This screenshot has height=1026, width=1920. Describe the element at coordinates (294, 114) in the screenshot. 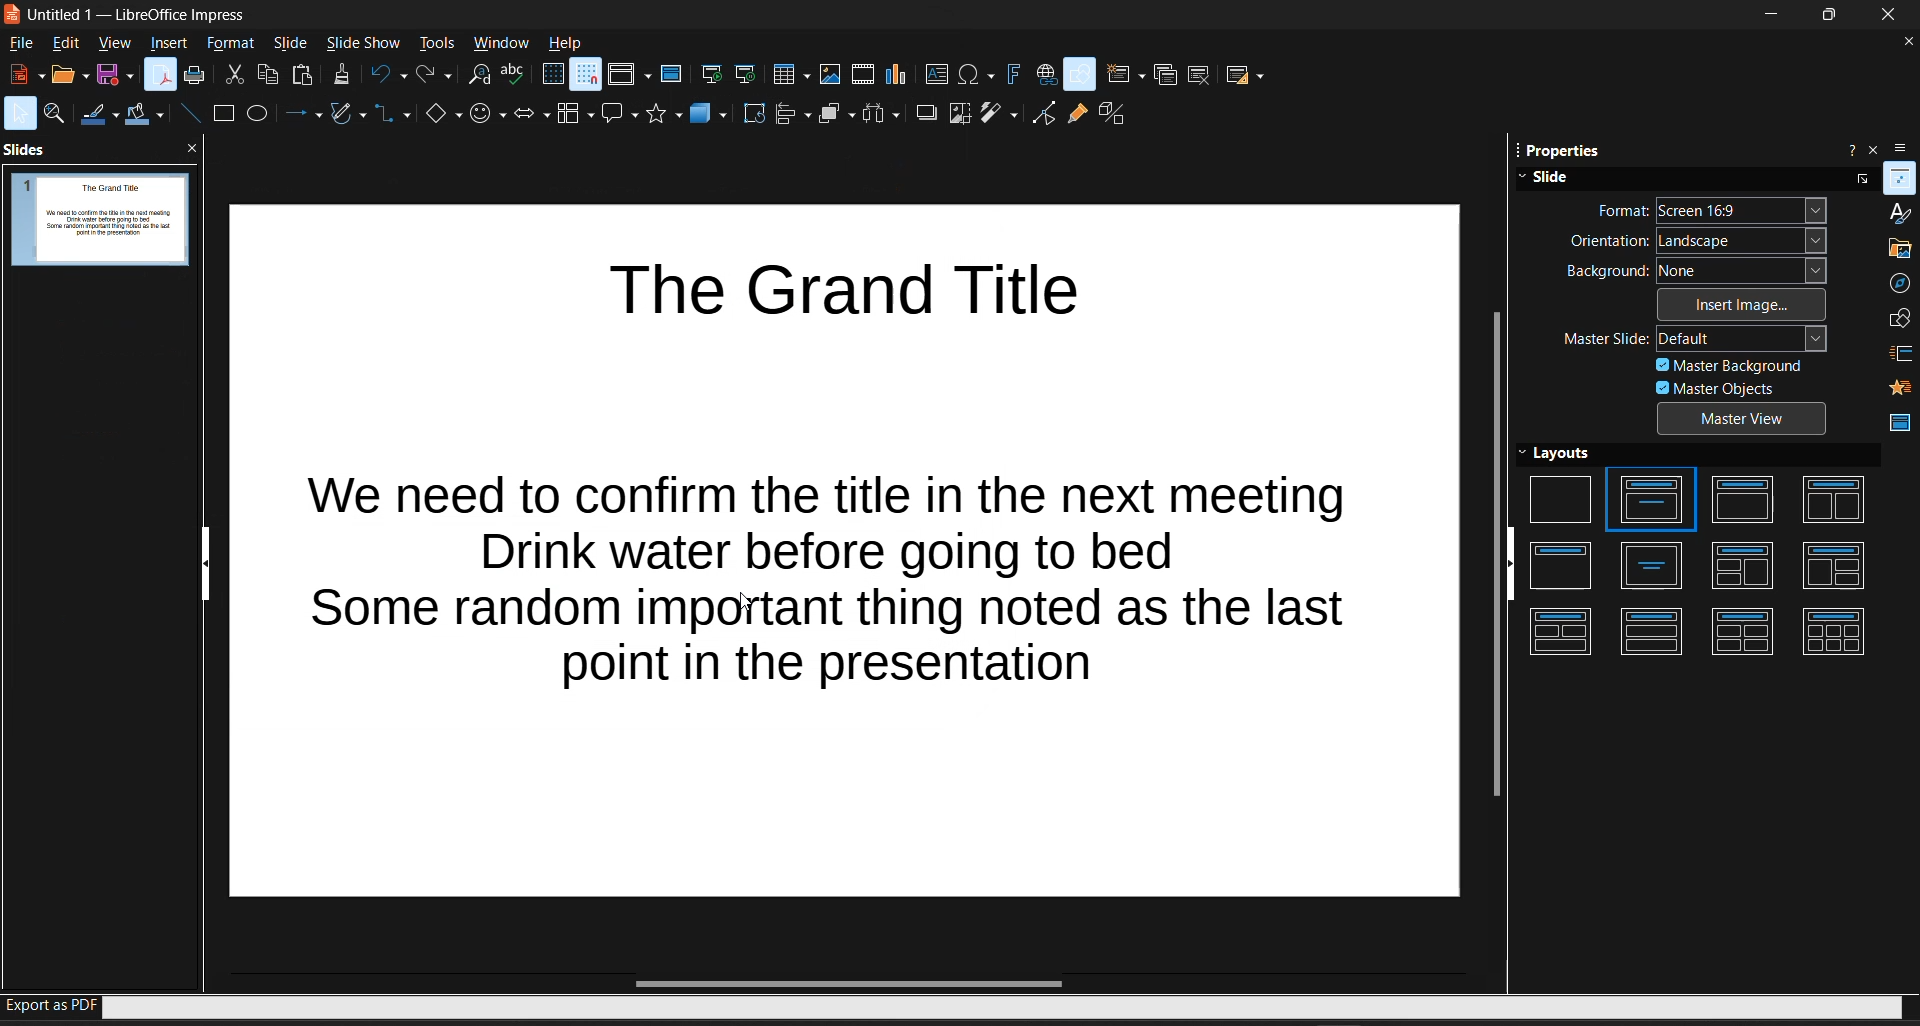

I see `arrows` at that location.